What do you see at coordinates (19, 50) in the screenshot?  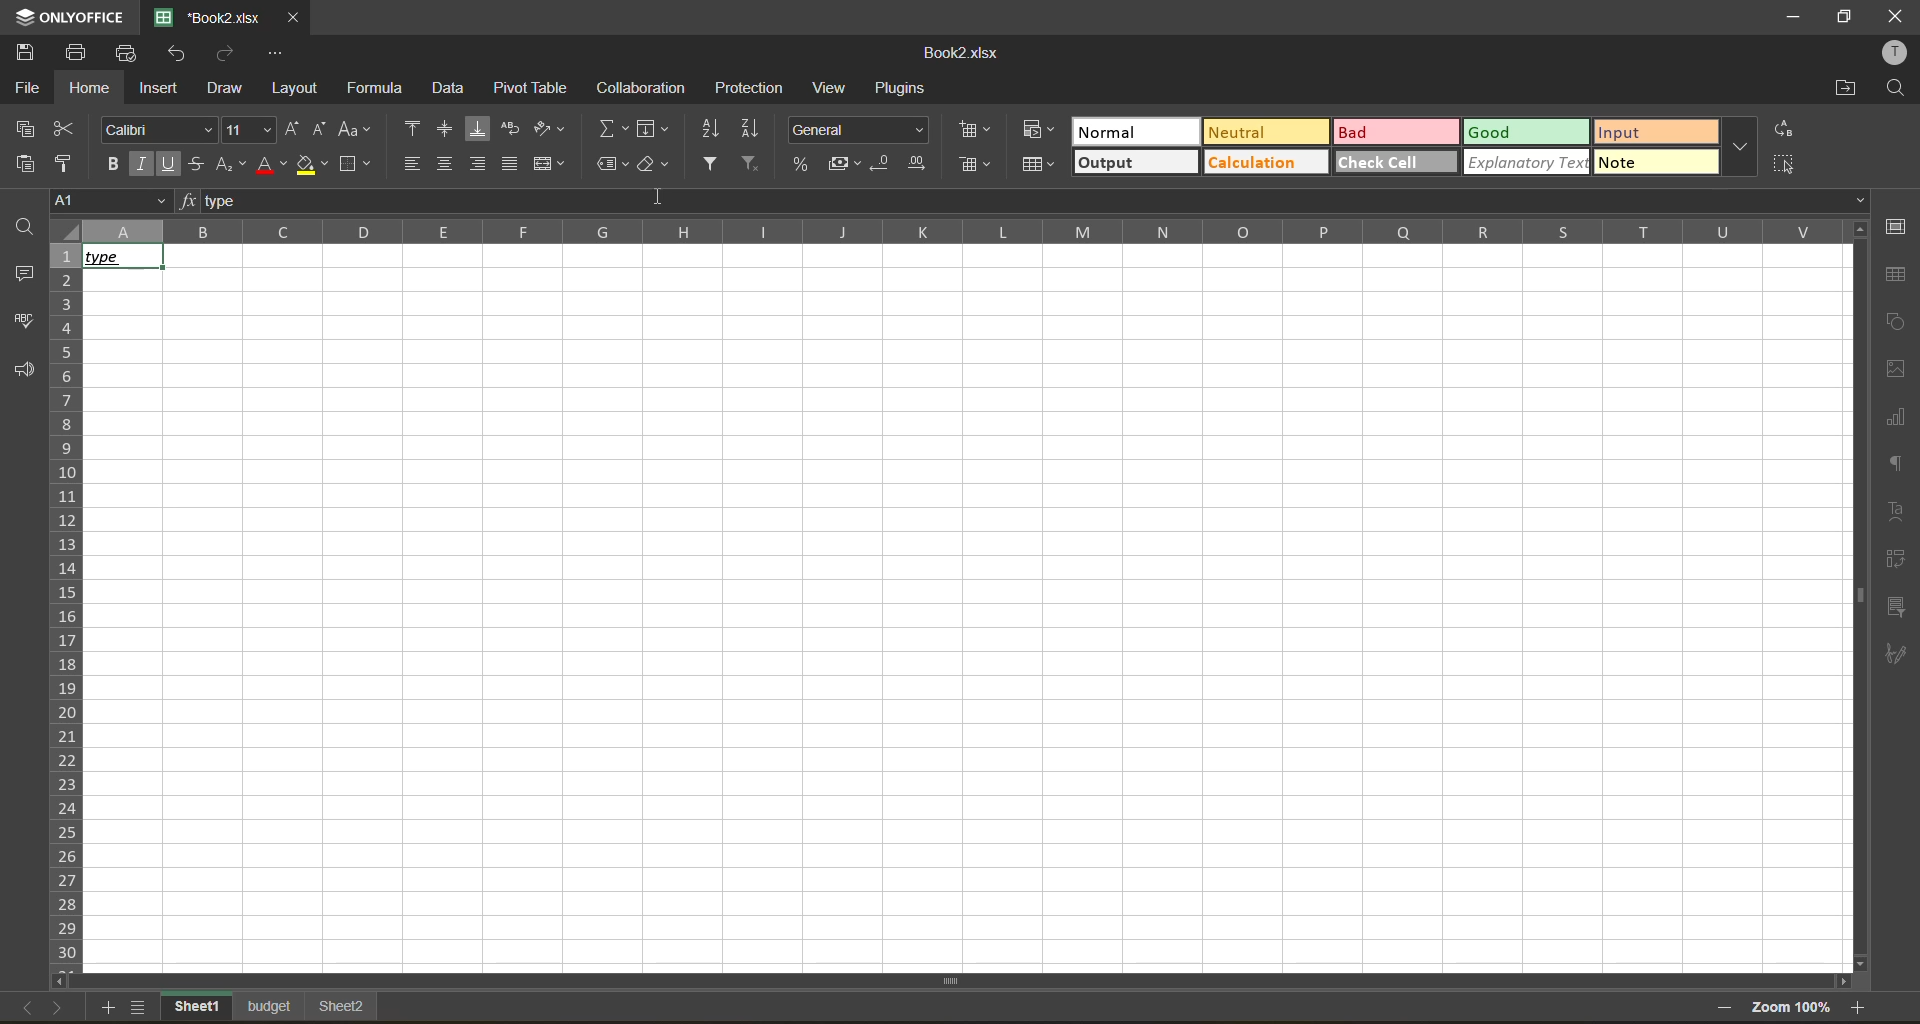 I see `save` at bounding box center [19, 50].